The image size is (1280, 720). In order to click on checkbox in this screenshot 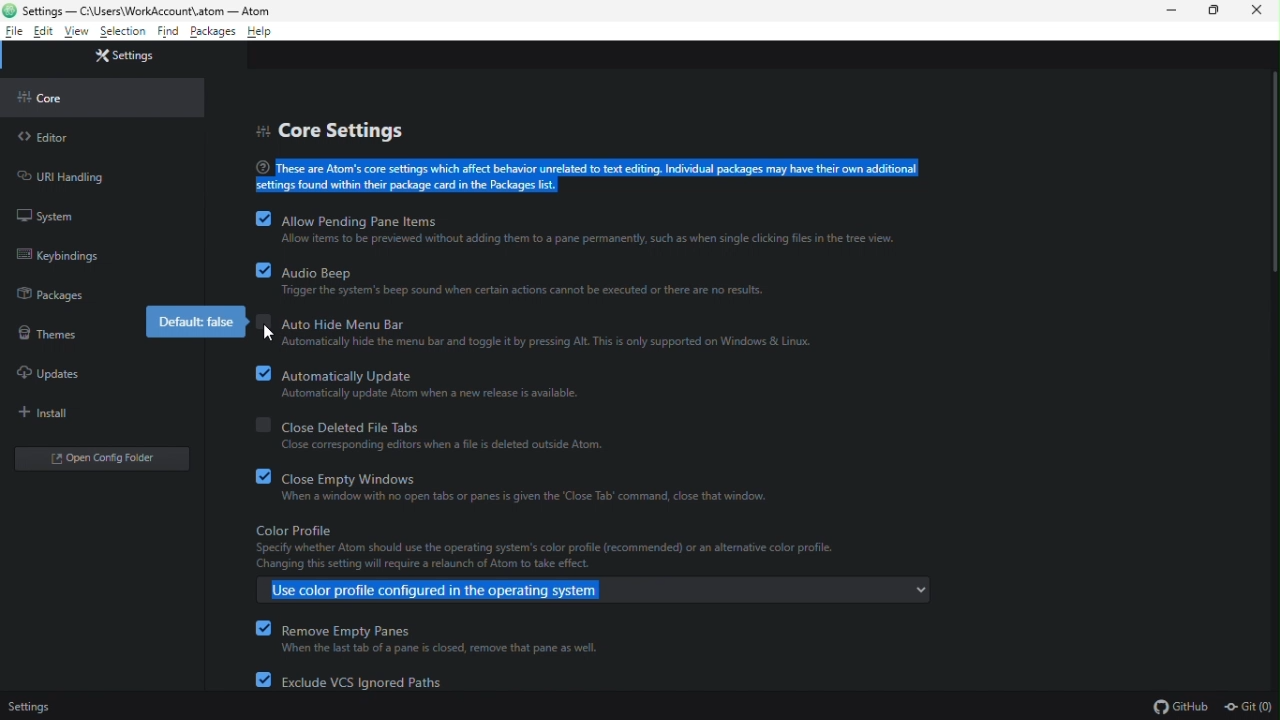, I will do `click(252, 220)`.